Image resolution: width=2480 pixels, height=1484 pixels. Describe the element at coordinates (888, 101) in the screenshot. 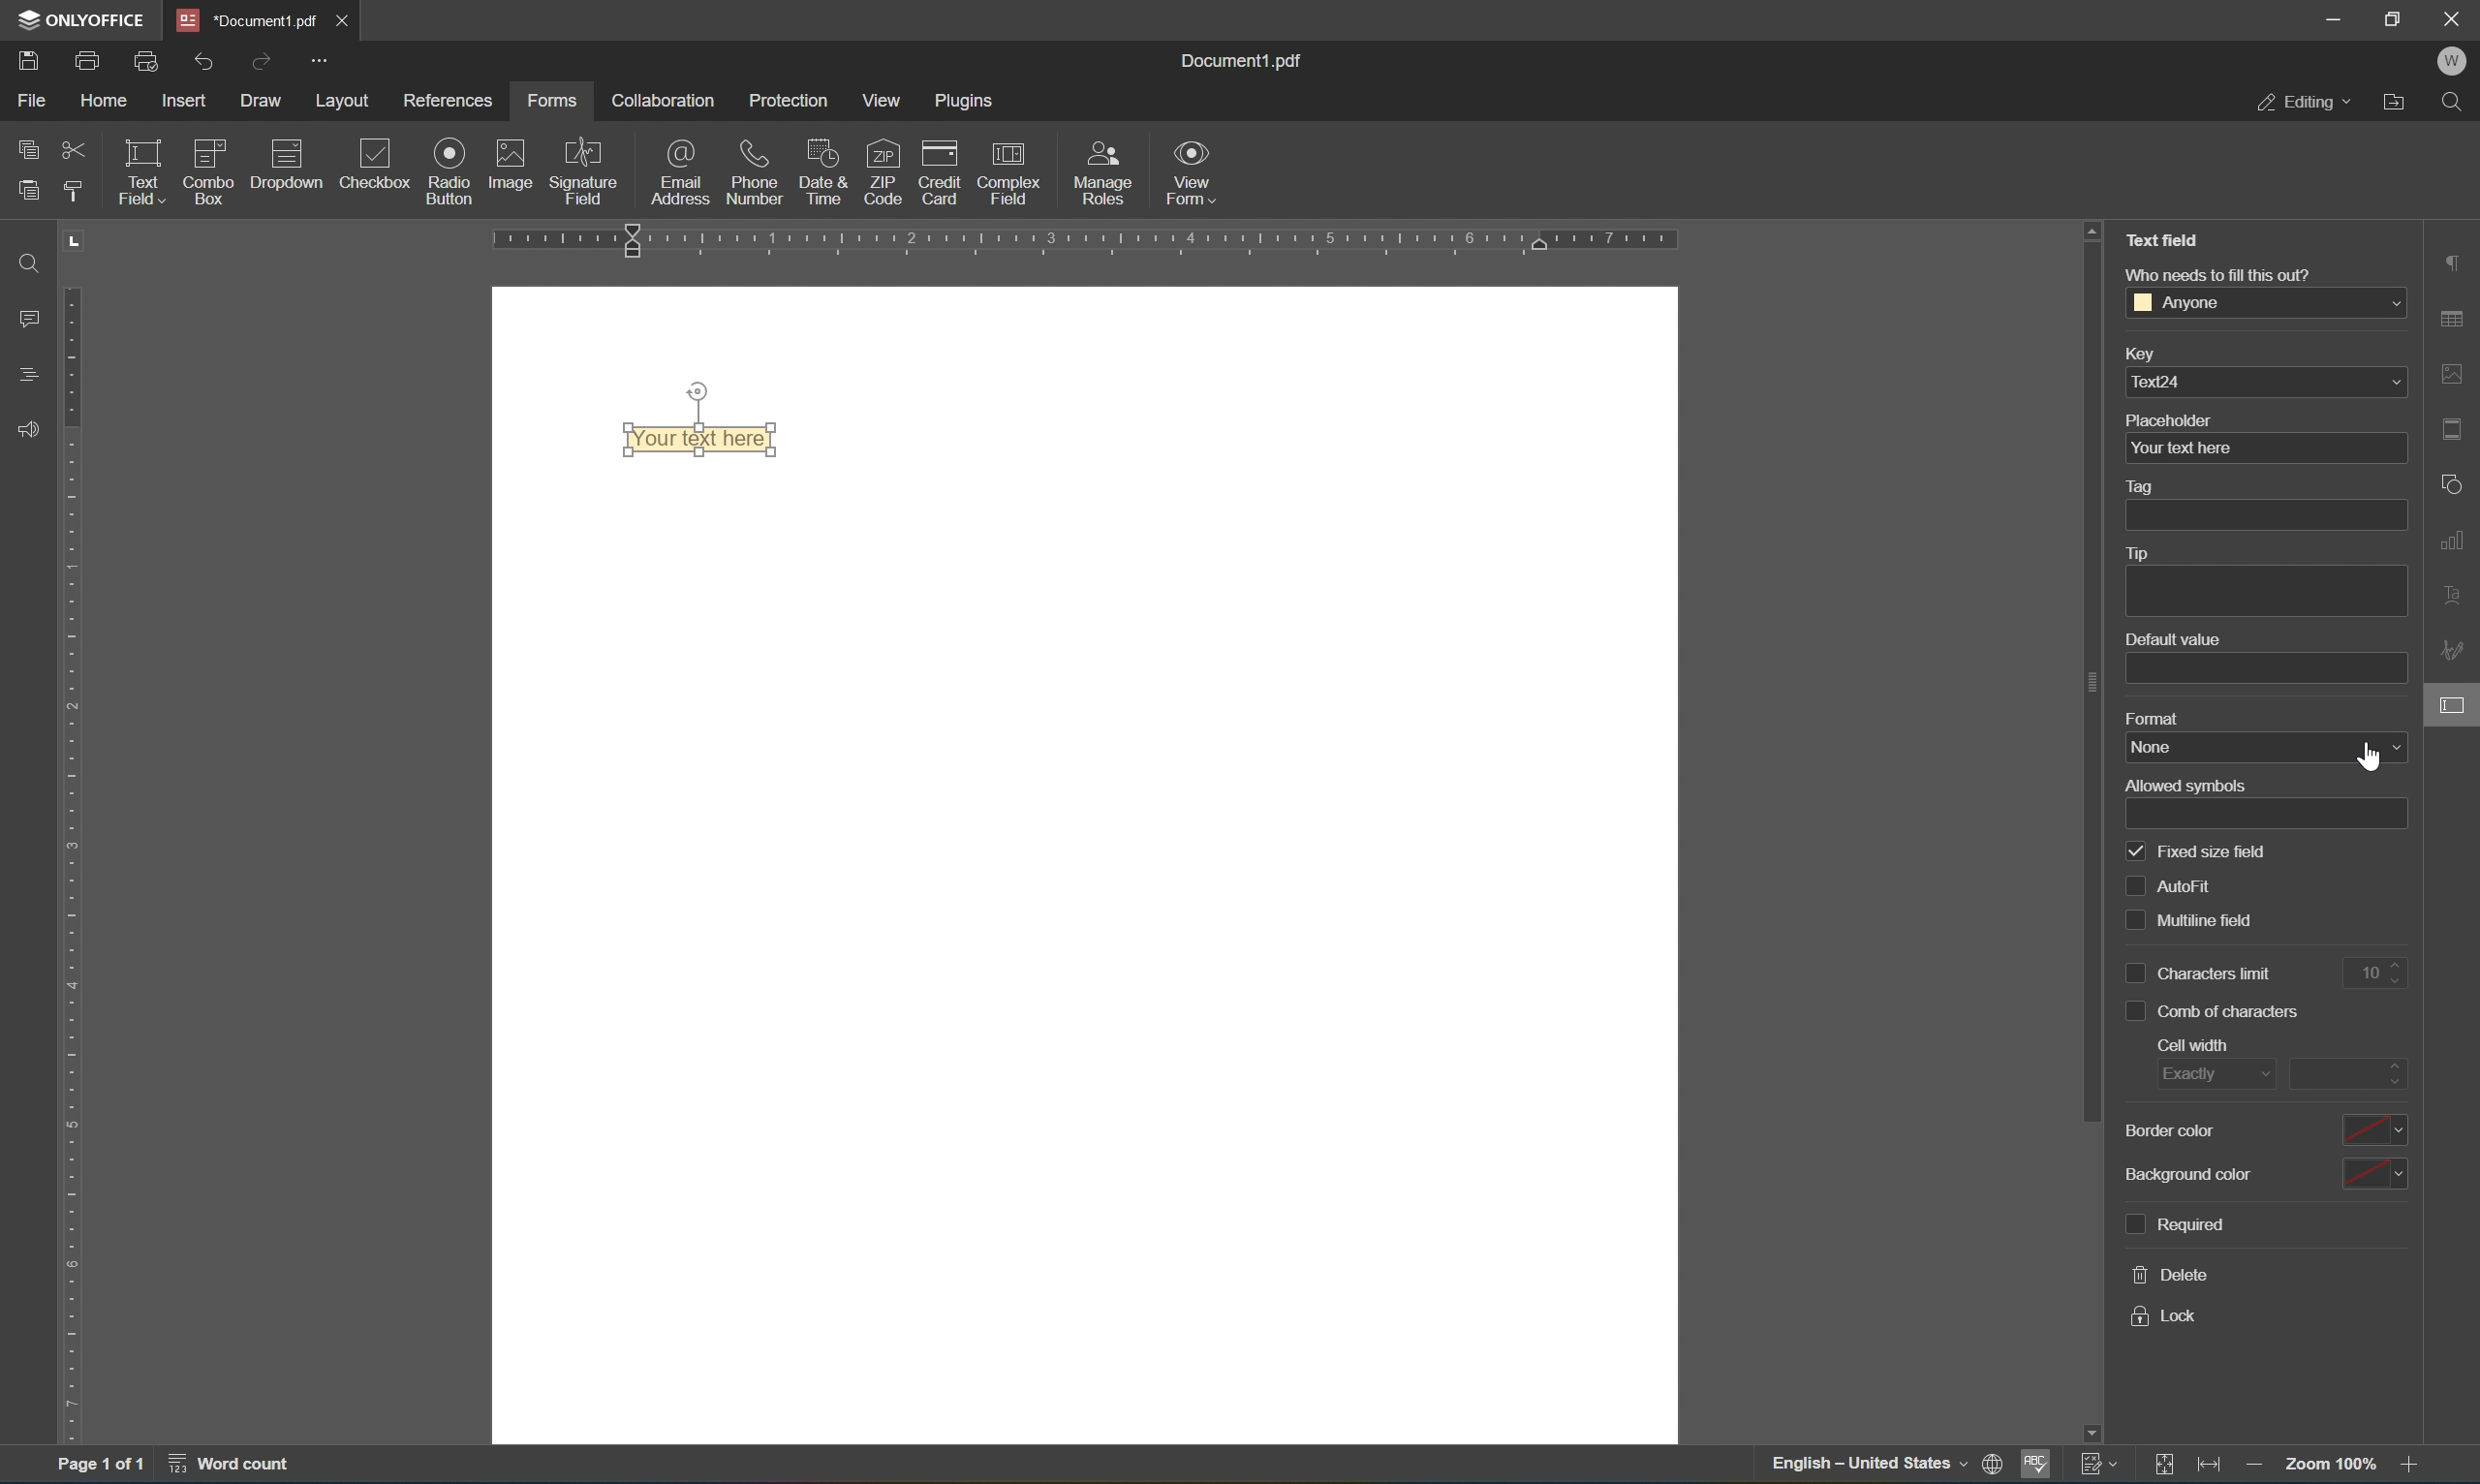

I see `view` at that location.